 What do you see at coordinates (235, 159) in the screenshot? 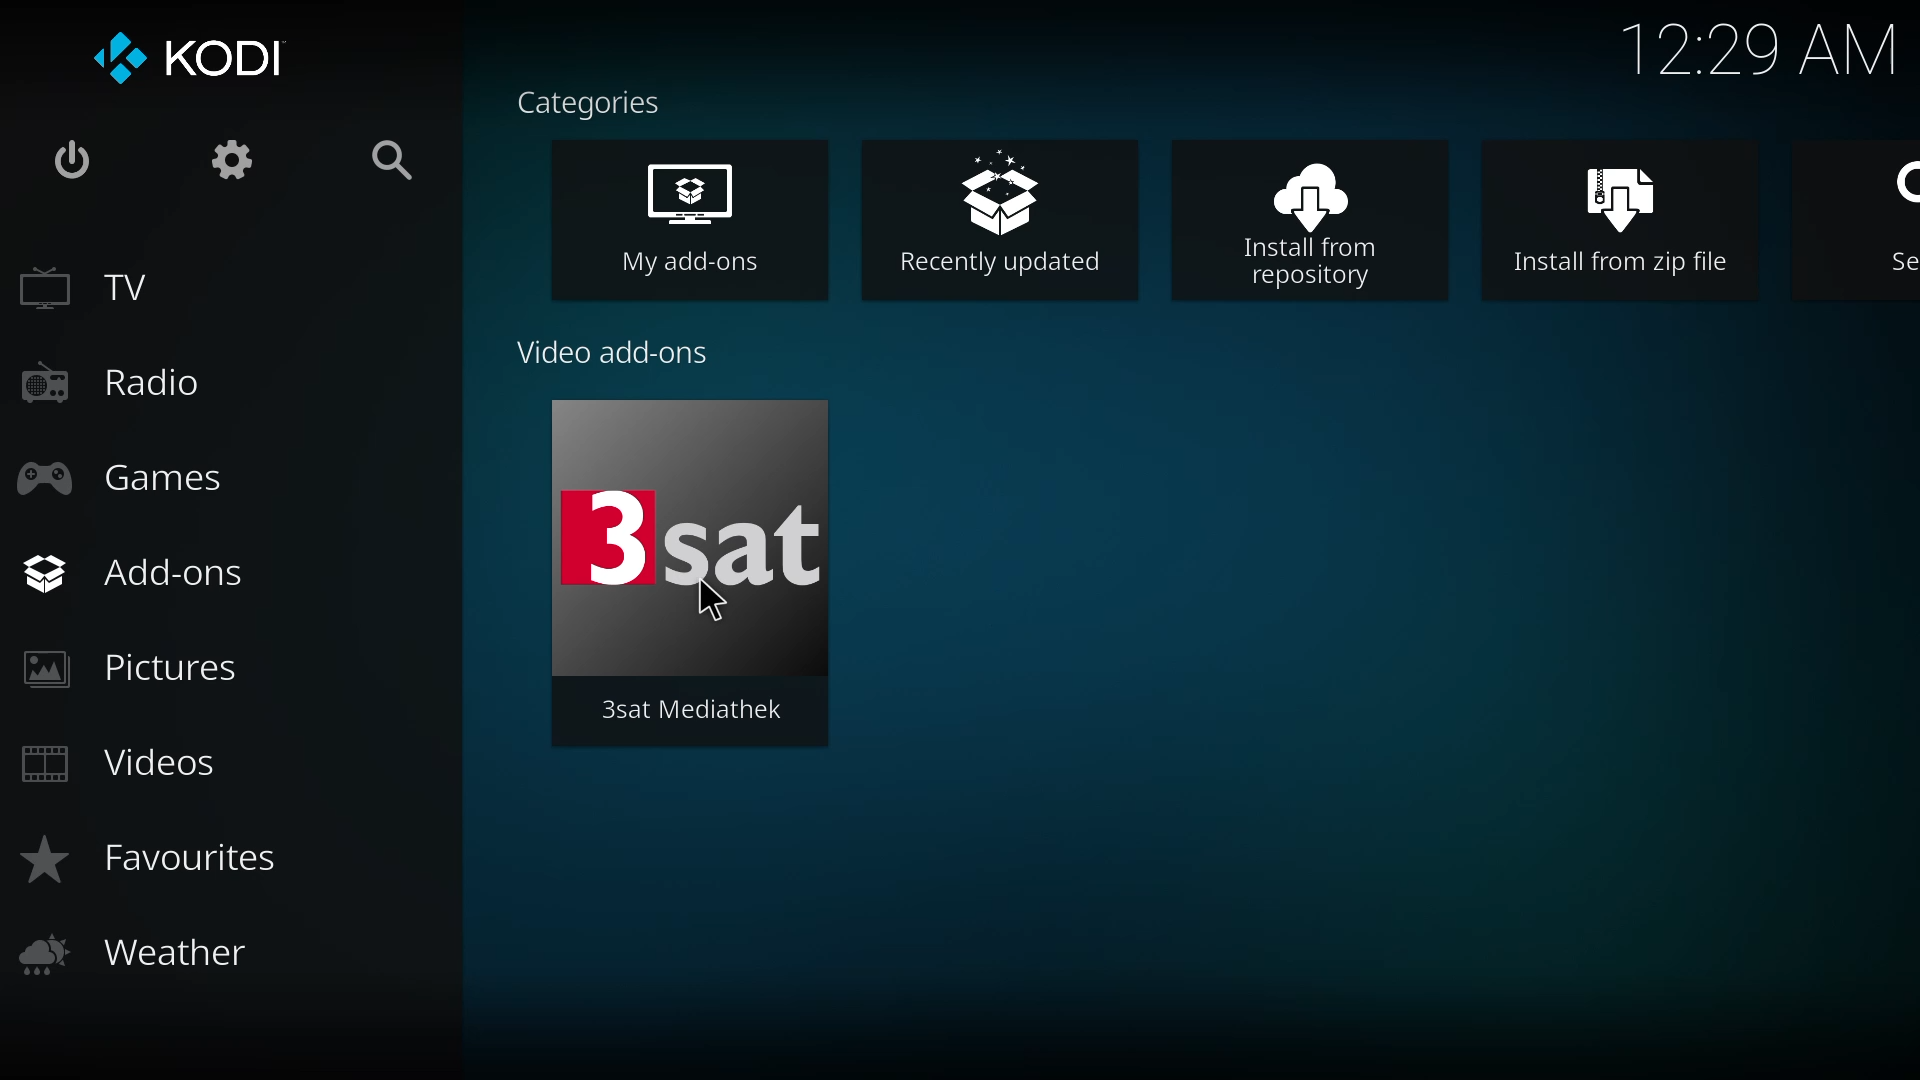
I see `settings` at bounding box center [235, 159].